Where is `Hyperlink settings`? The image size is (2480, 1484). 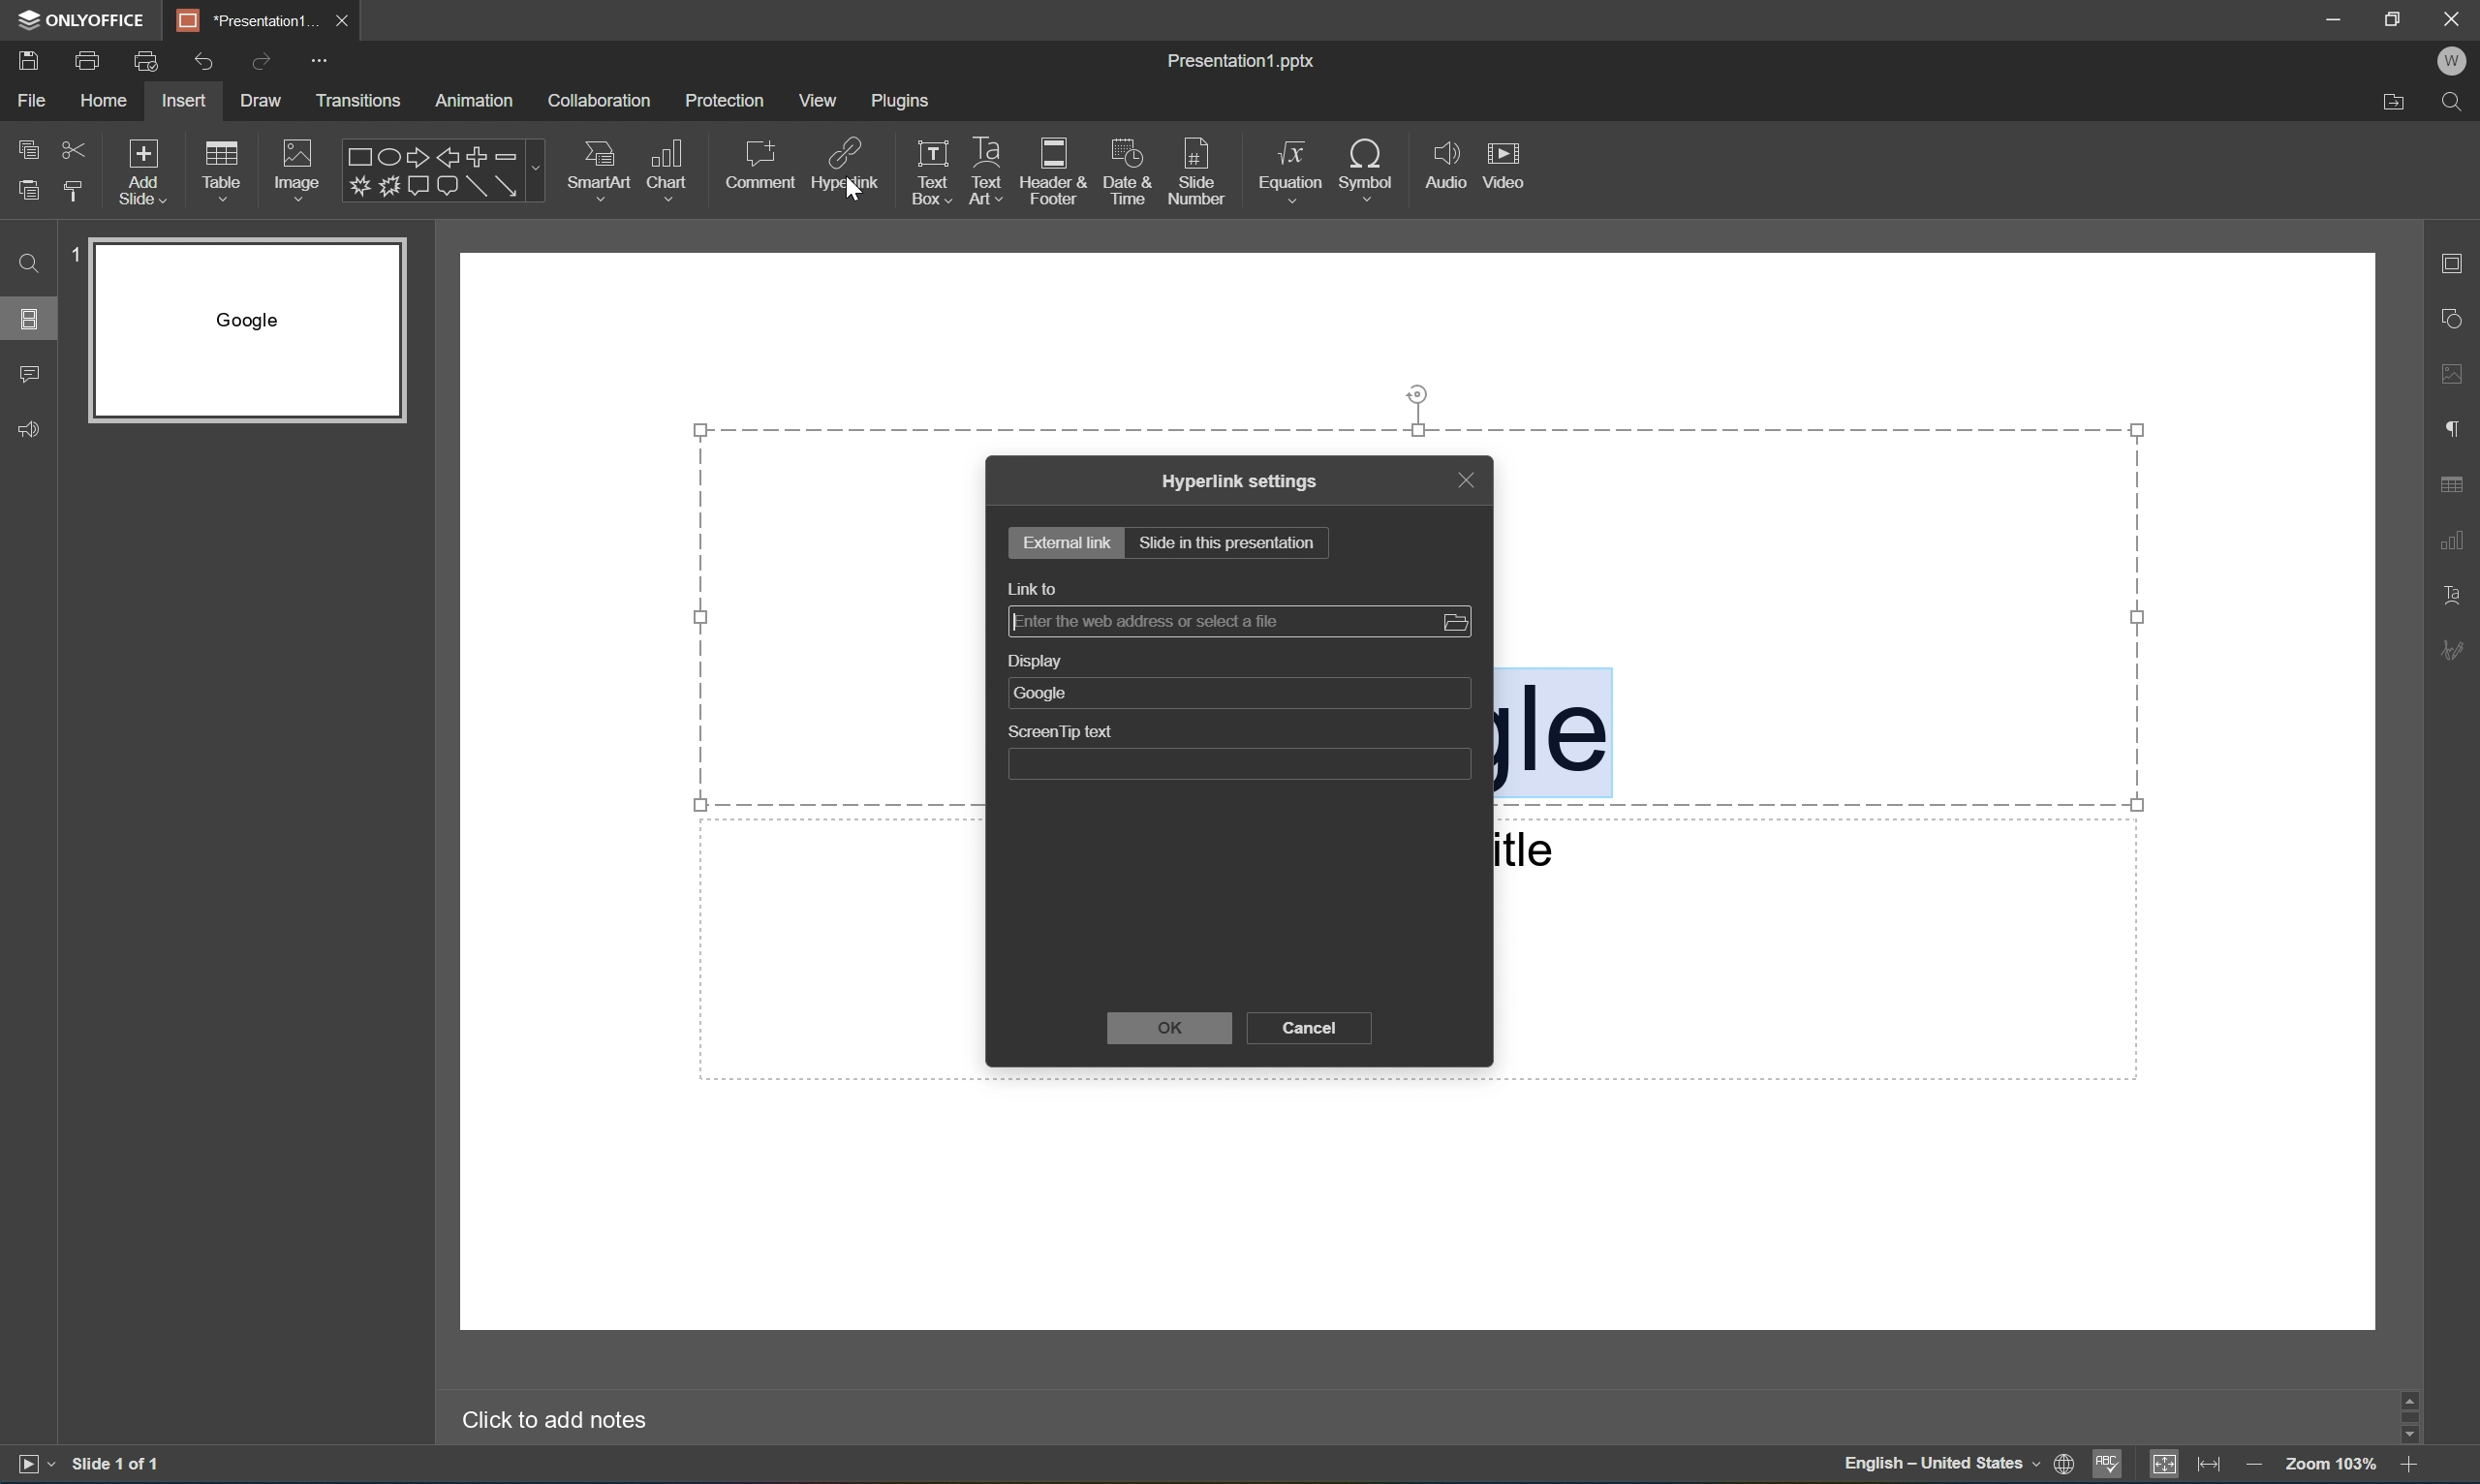
Hyperlink settings is located at coordinates (1241, 481).